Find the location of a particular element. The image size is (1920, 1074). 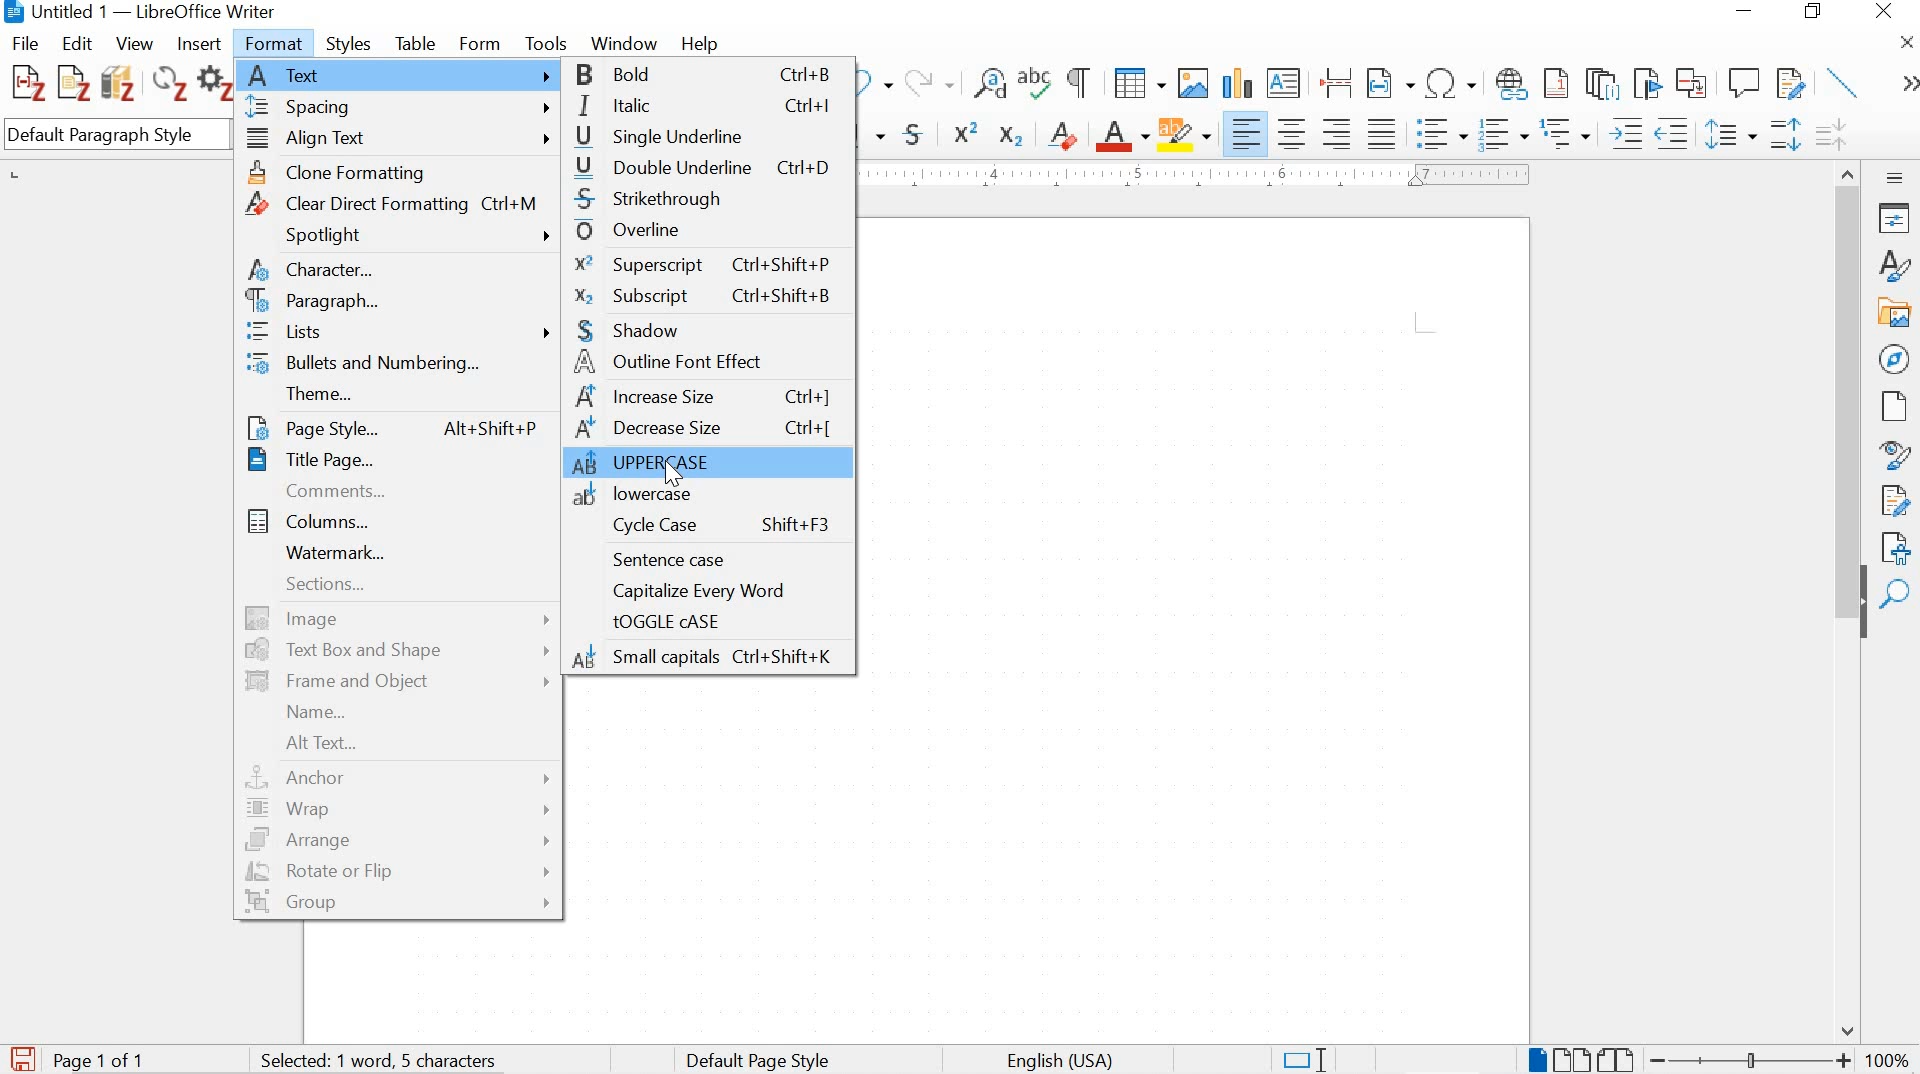

rotate or flip is located at coordinates (398, 870).